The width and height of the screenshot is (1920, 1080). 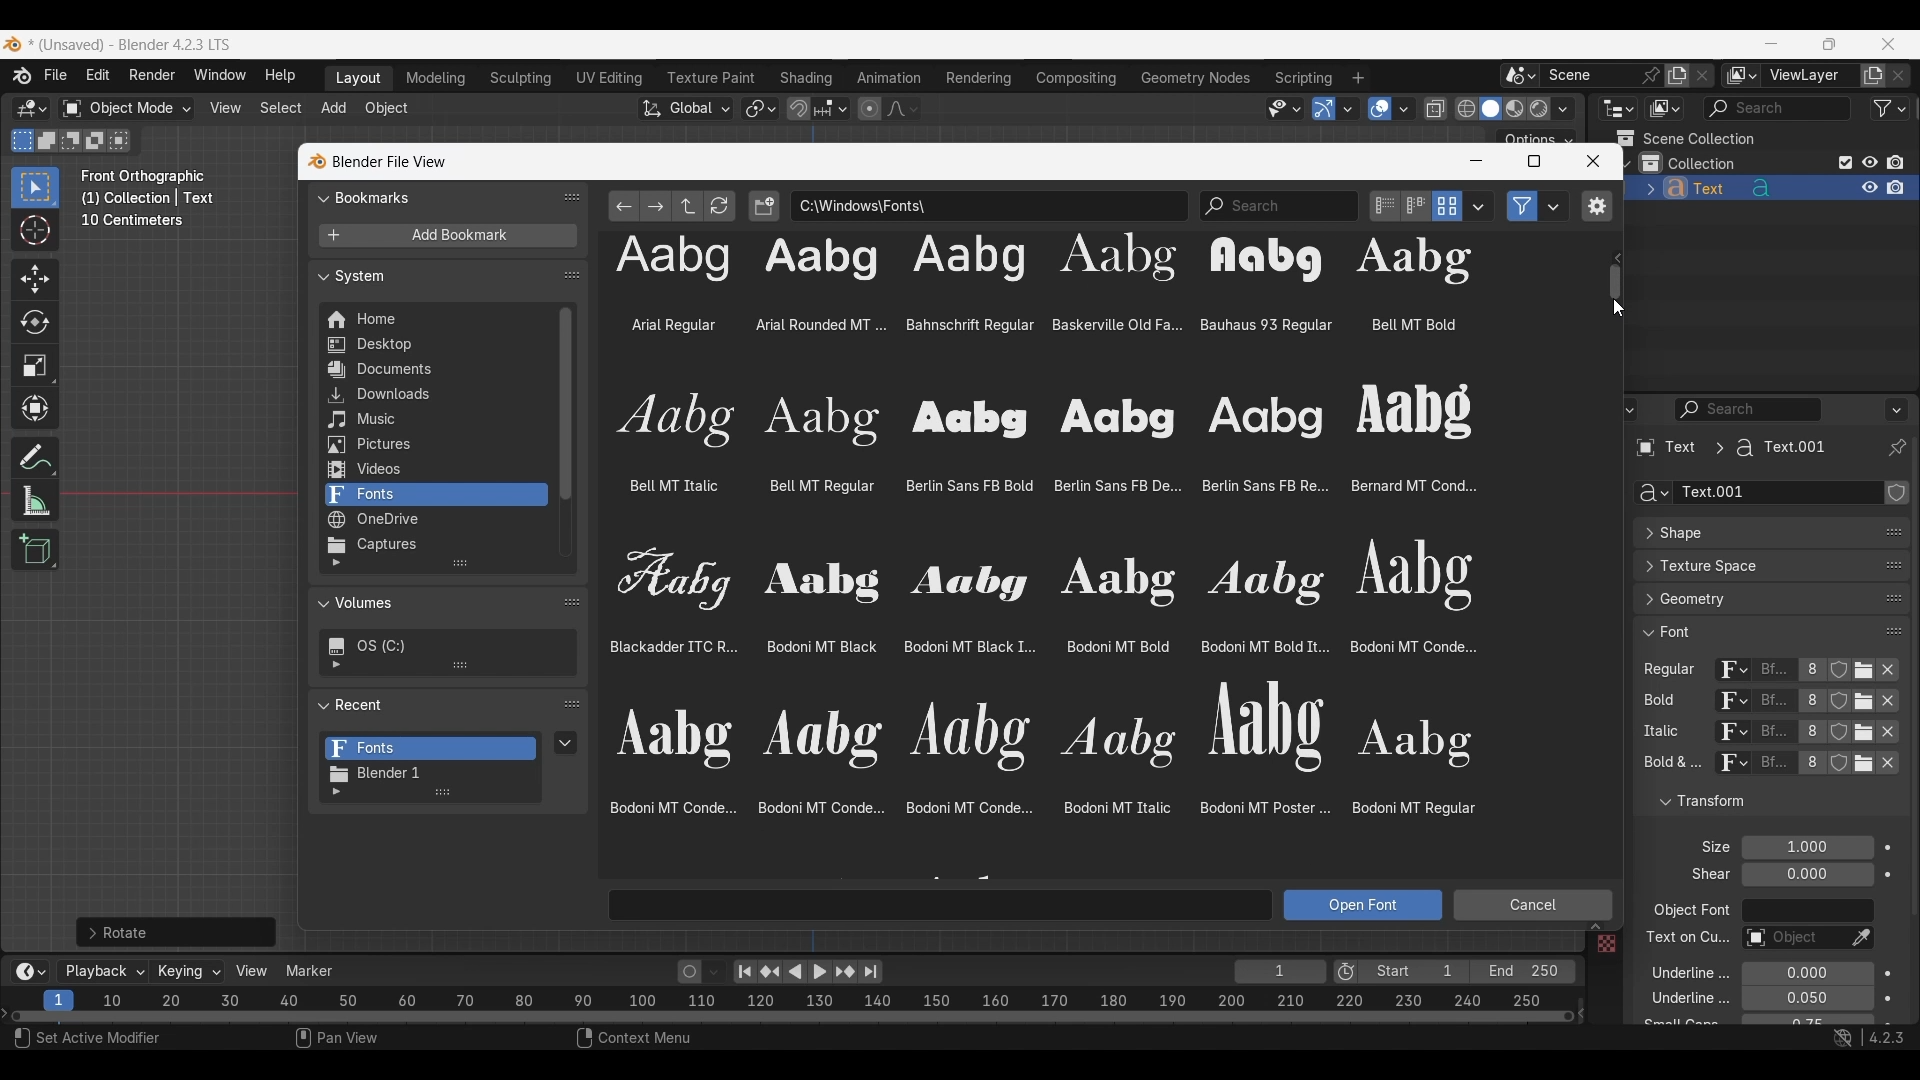 What do you see at coordinates (433, 420) in the screenshot?
I see `Music folder` at bounding box center [433, 420].